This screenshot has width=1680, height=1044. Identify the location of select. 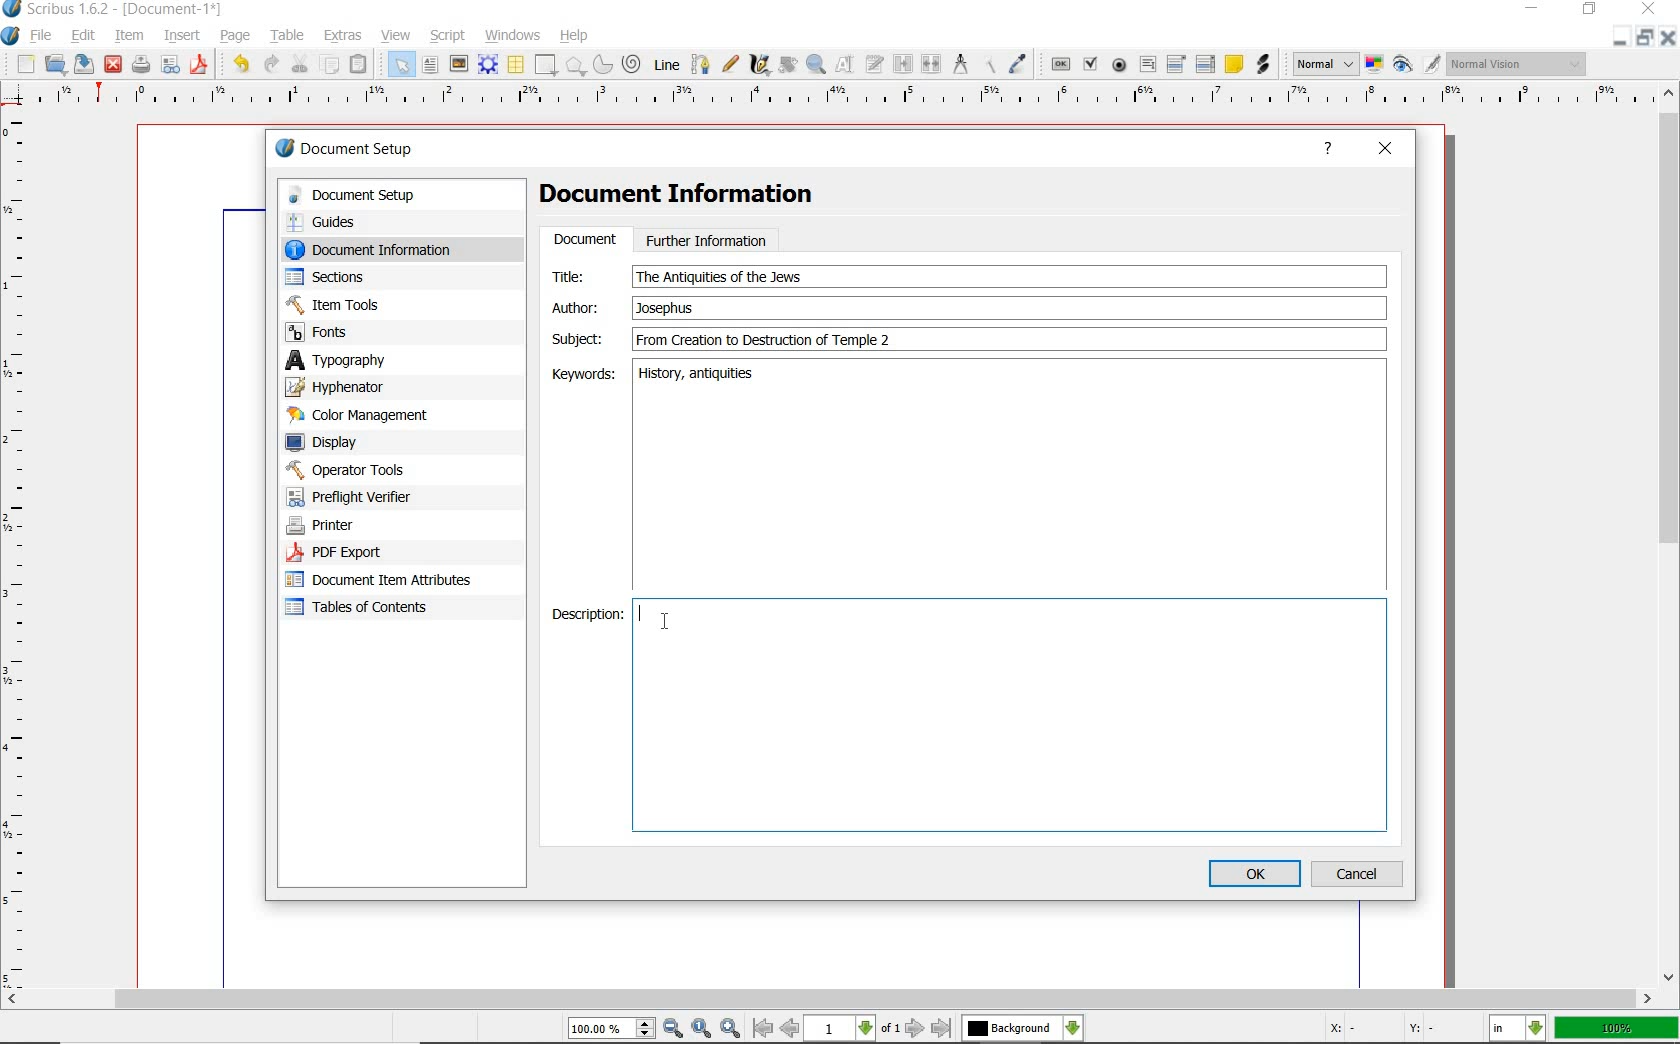
(403, 64).